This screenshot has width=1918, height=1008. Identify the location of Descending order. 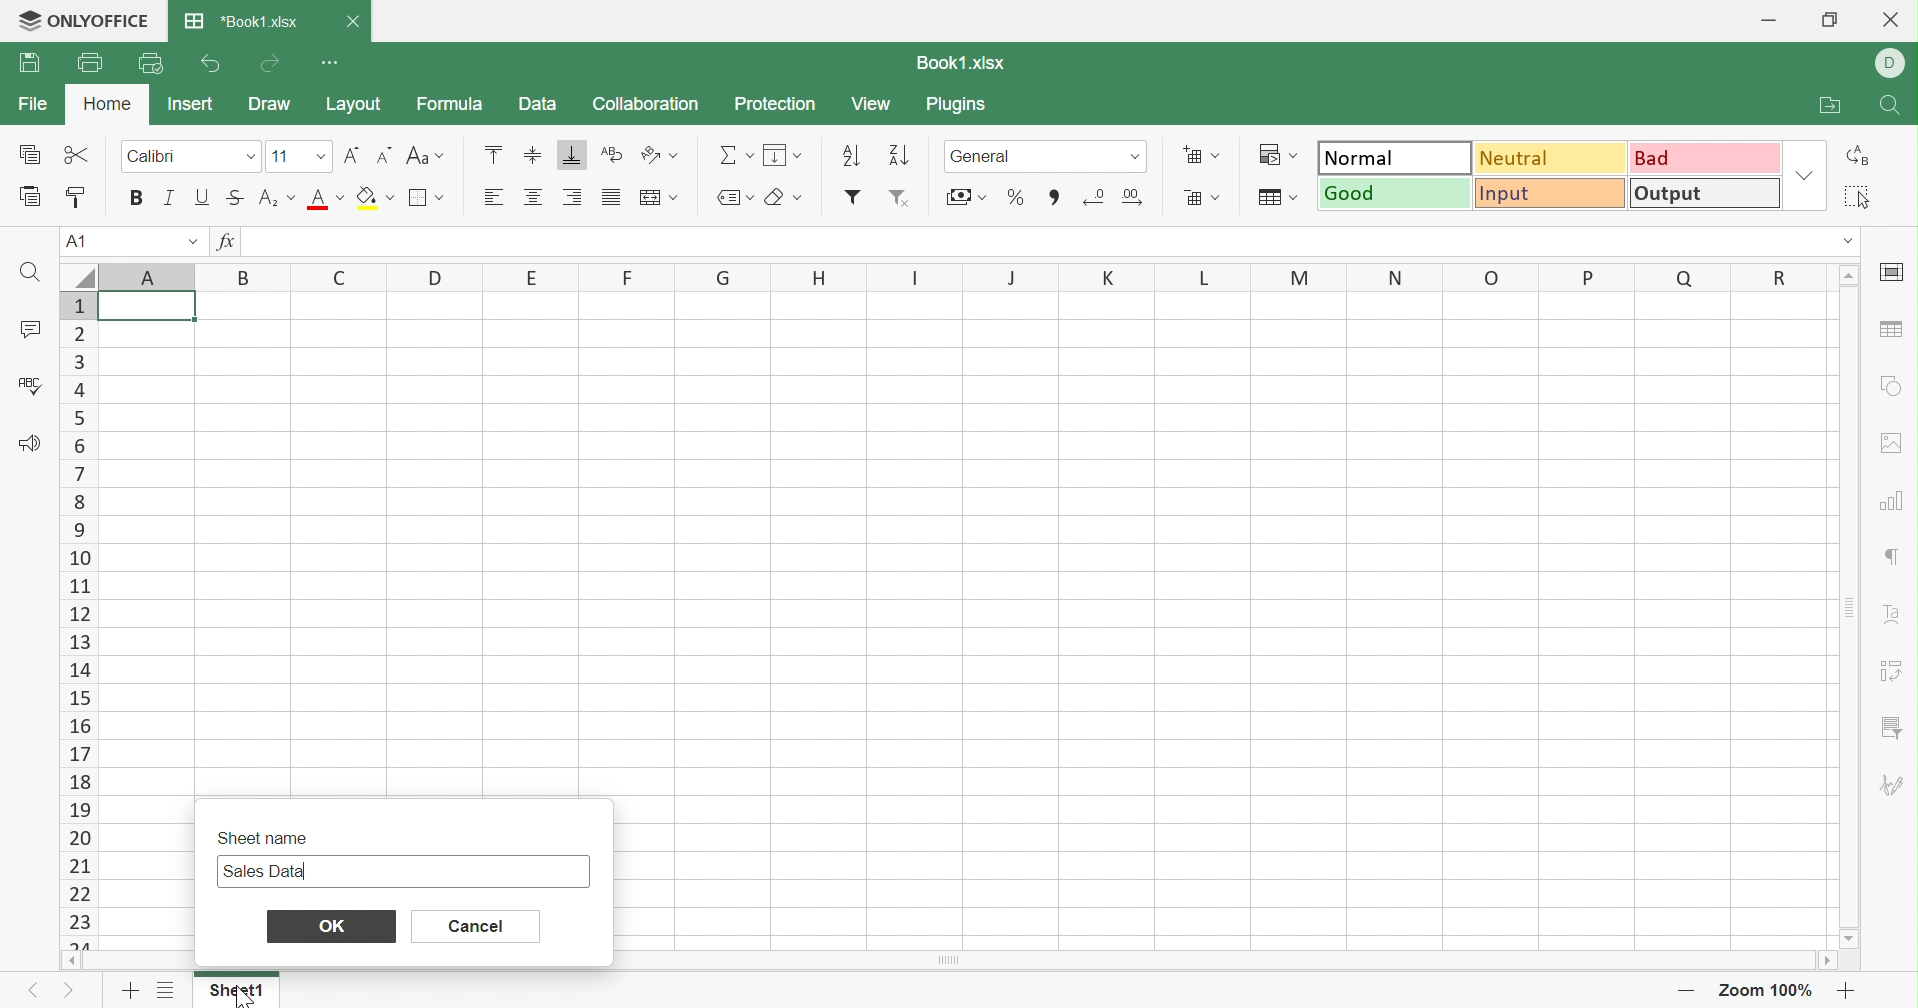
(897, 154).